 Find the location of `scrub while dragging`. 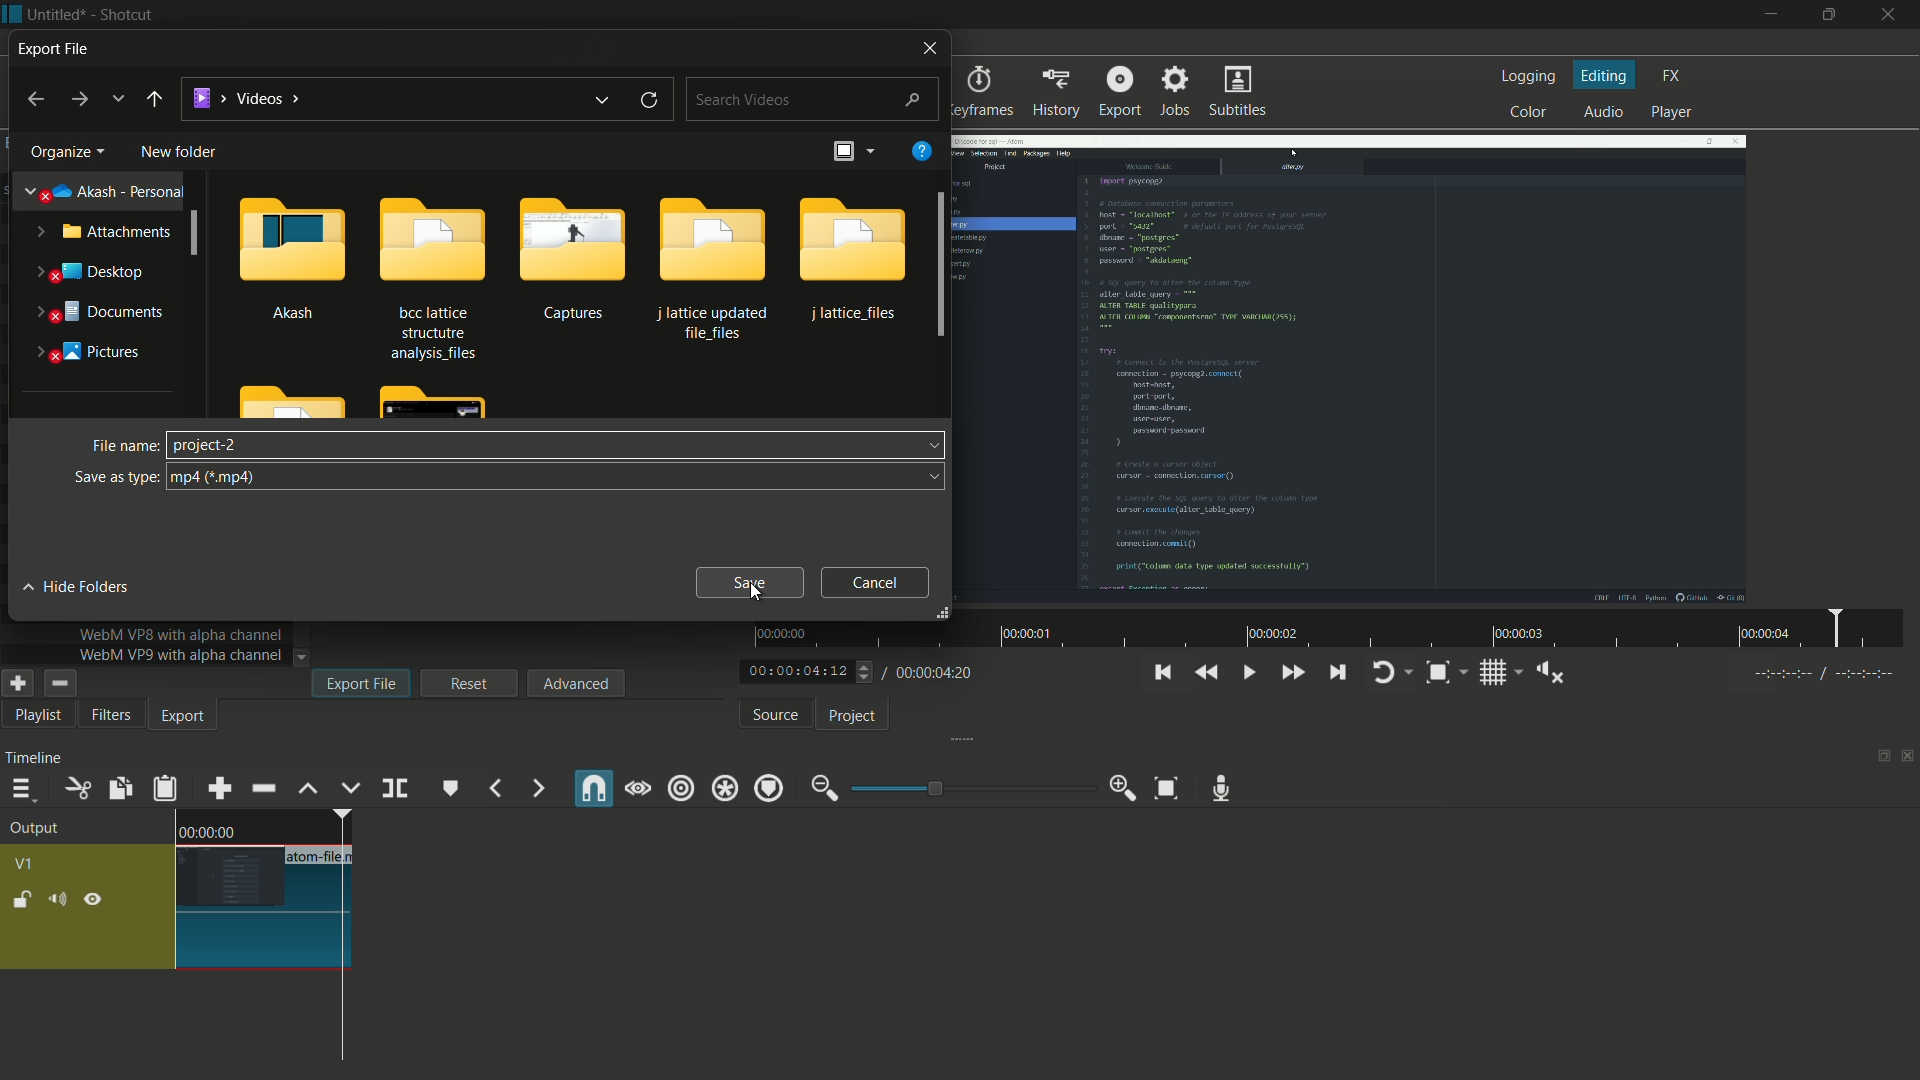

scrub while dragging is located at coordinates (639, 790).